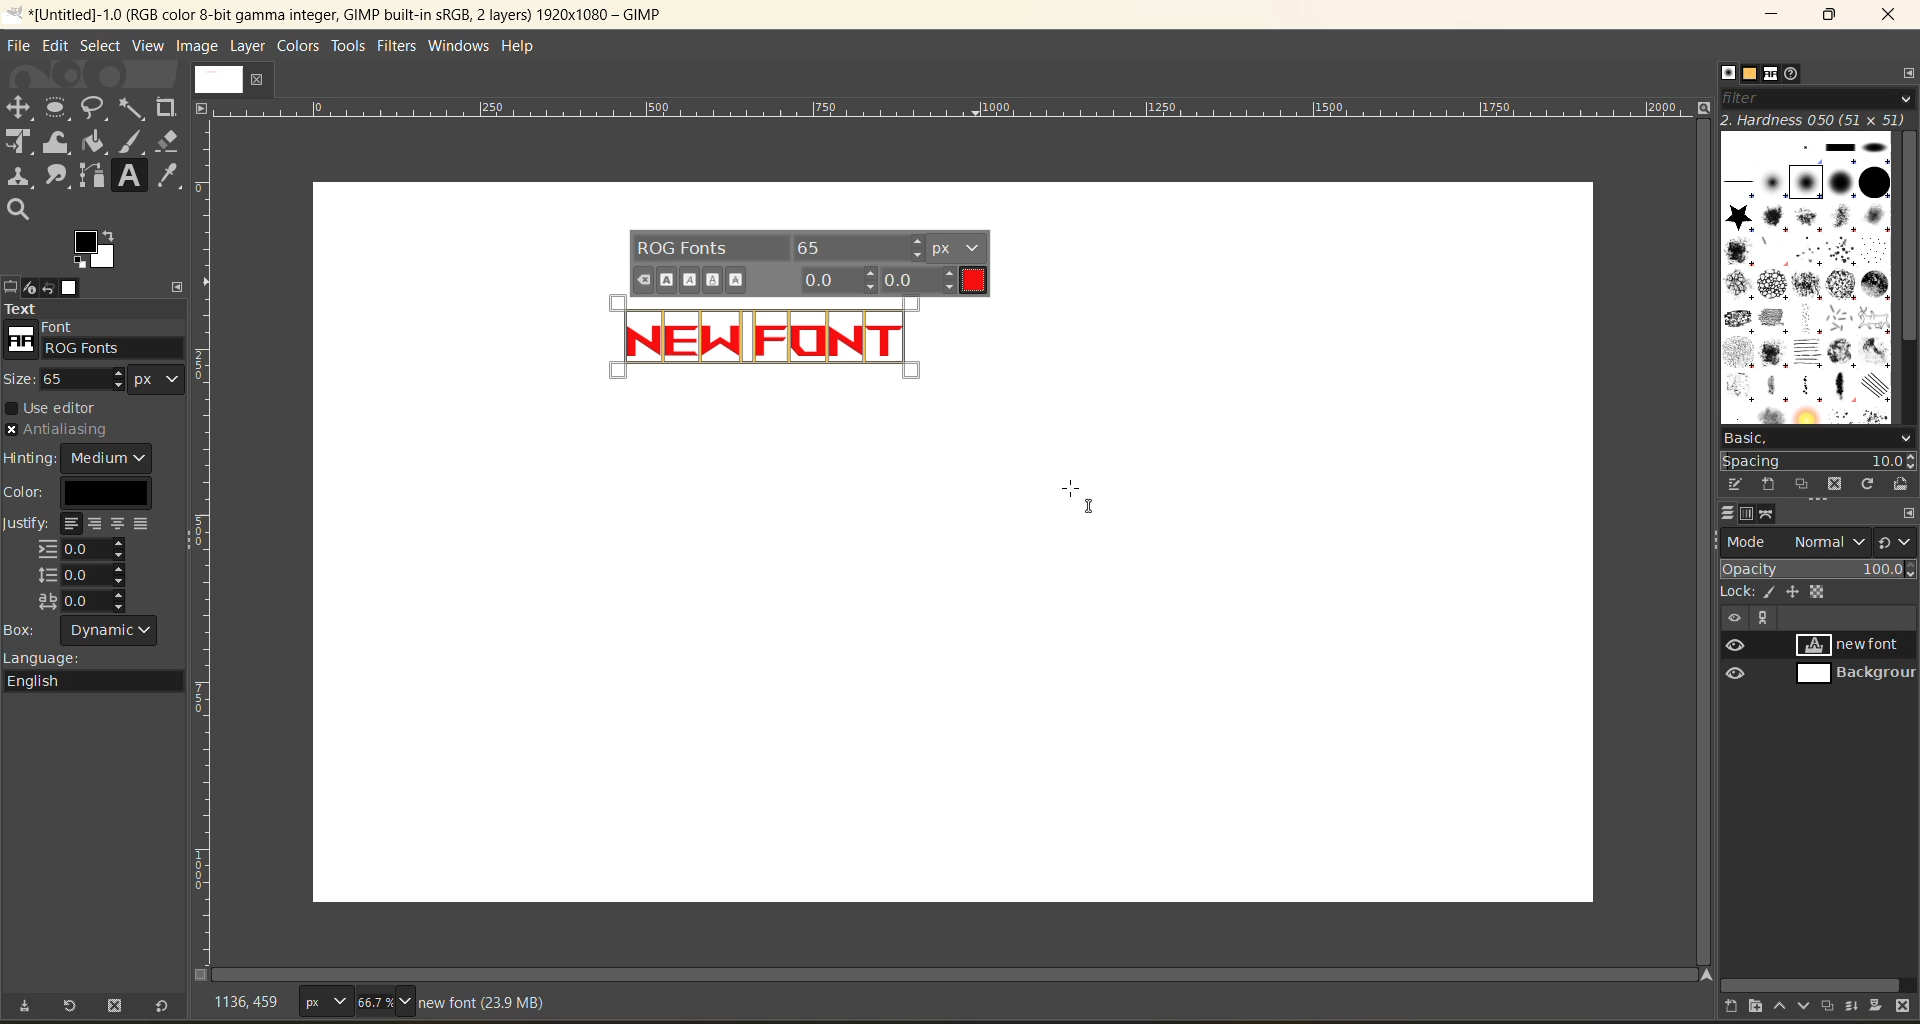 The height and width of the screenshot is (1024, 1920). What do you see at coordinates (1908, 514) in the screenshot?
I see `configure` at bounding box center [1908, 514].